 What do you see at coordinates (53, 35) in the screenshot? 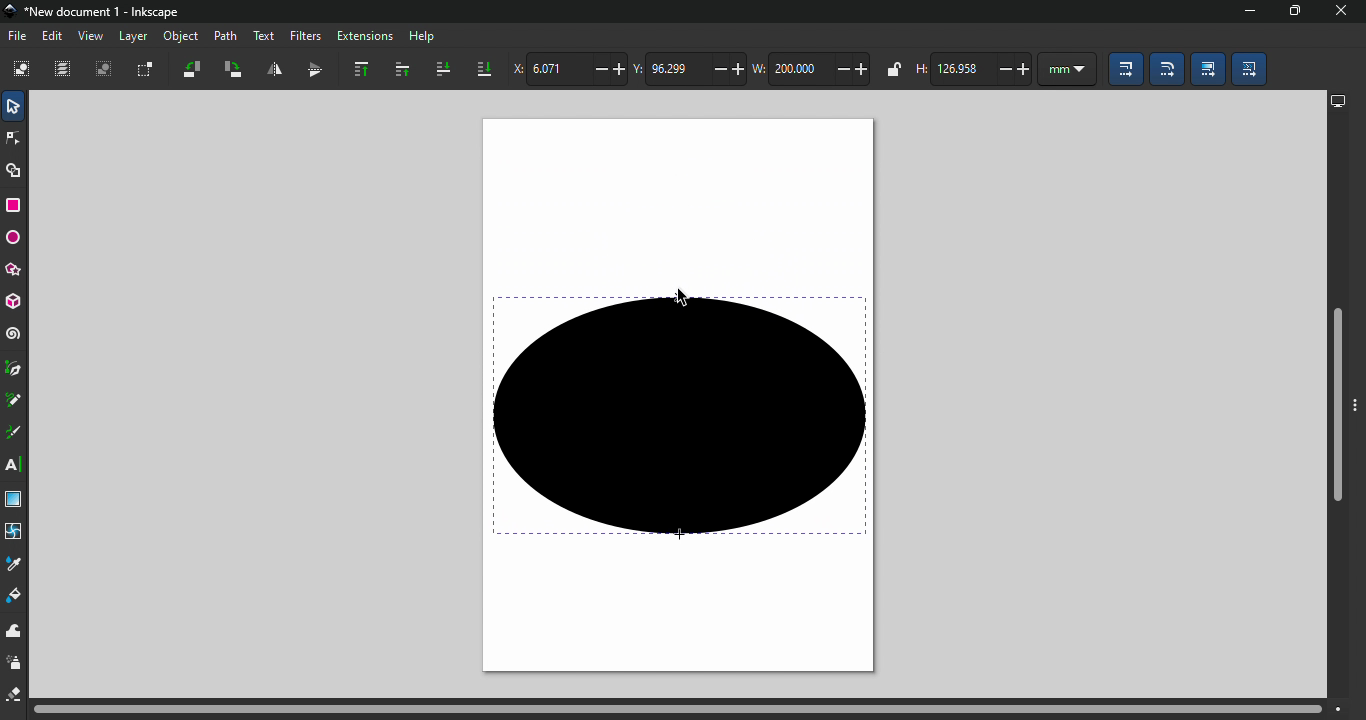
I see `Edit` at bounding box center [53, 35].